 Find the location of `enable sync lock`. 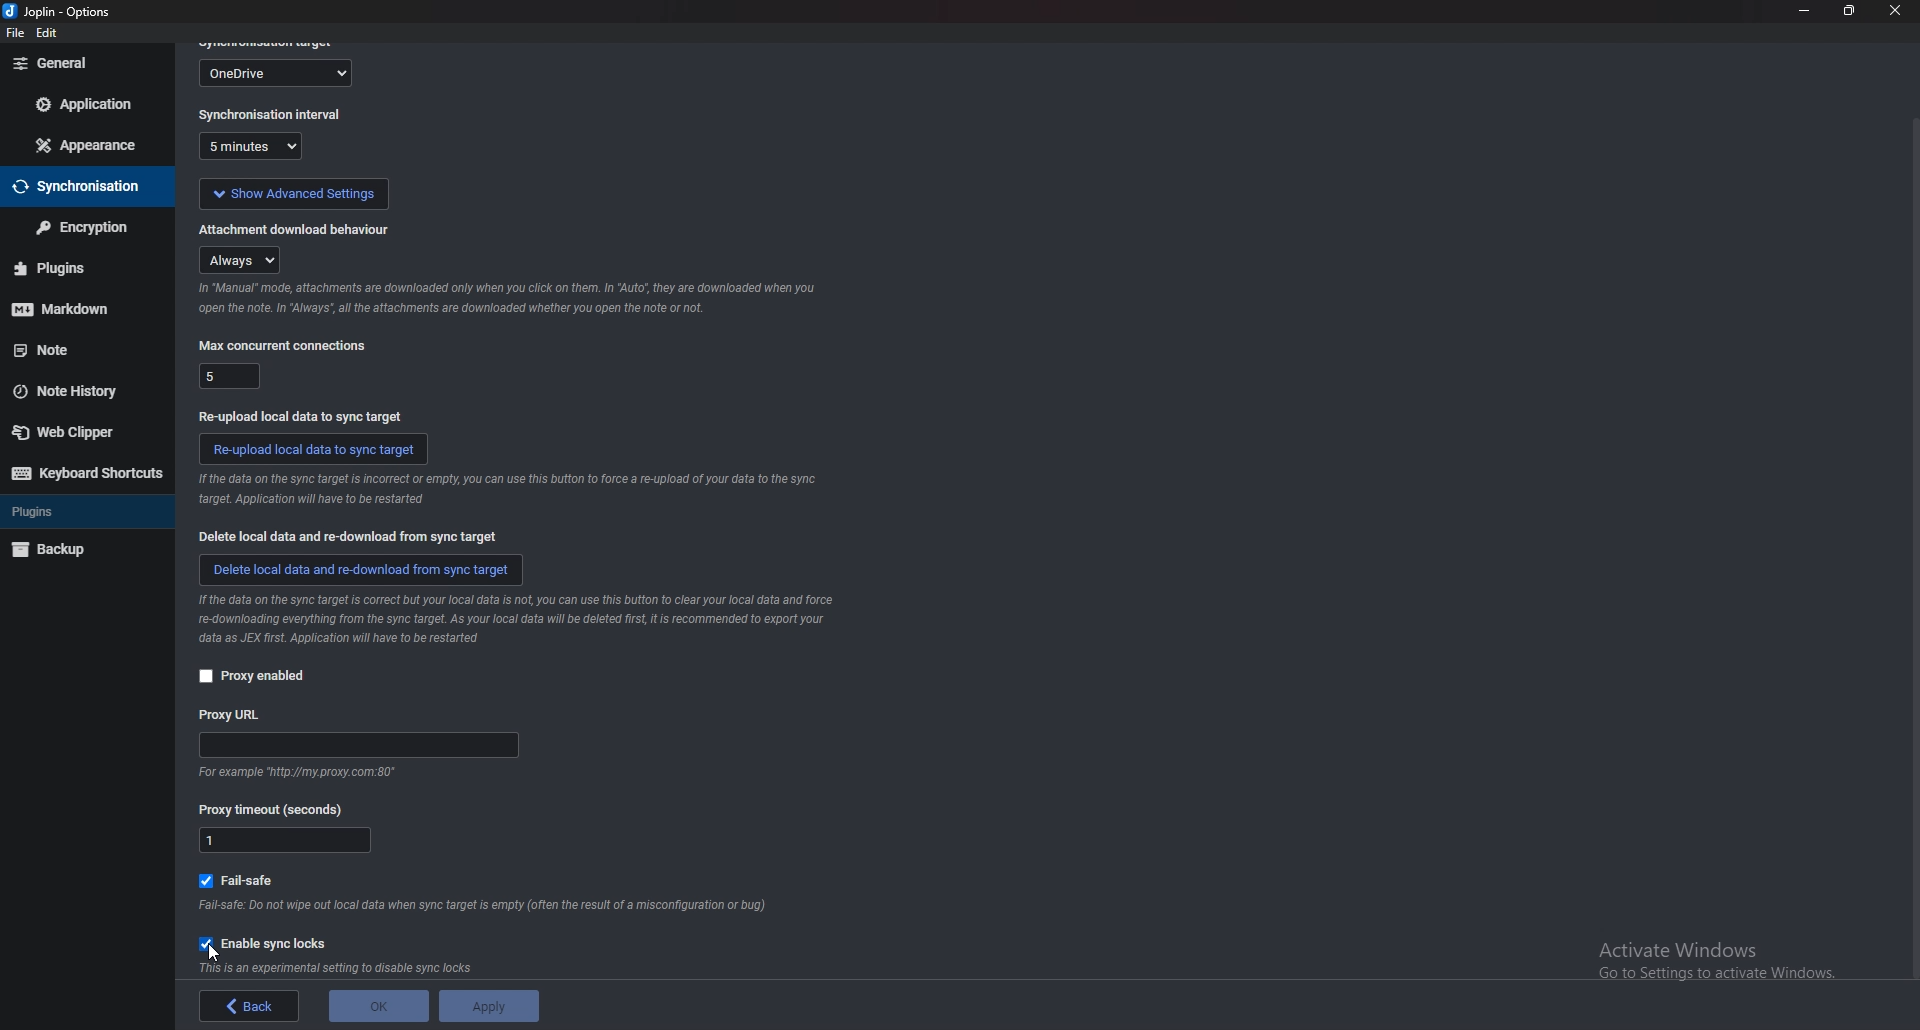

enable sync lock is located at coordinates (270, 941).